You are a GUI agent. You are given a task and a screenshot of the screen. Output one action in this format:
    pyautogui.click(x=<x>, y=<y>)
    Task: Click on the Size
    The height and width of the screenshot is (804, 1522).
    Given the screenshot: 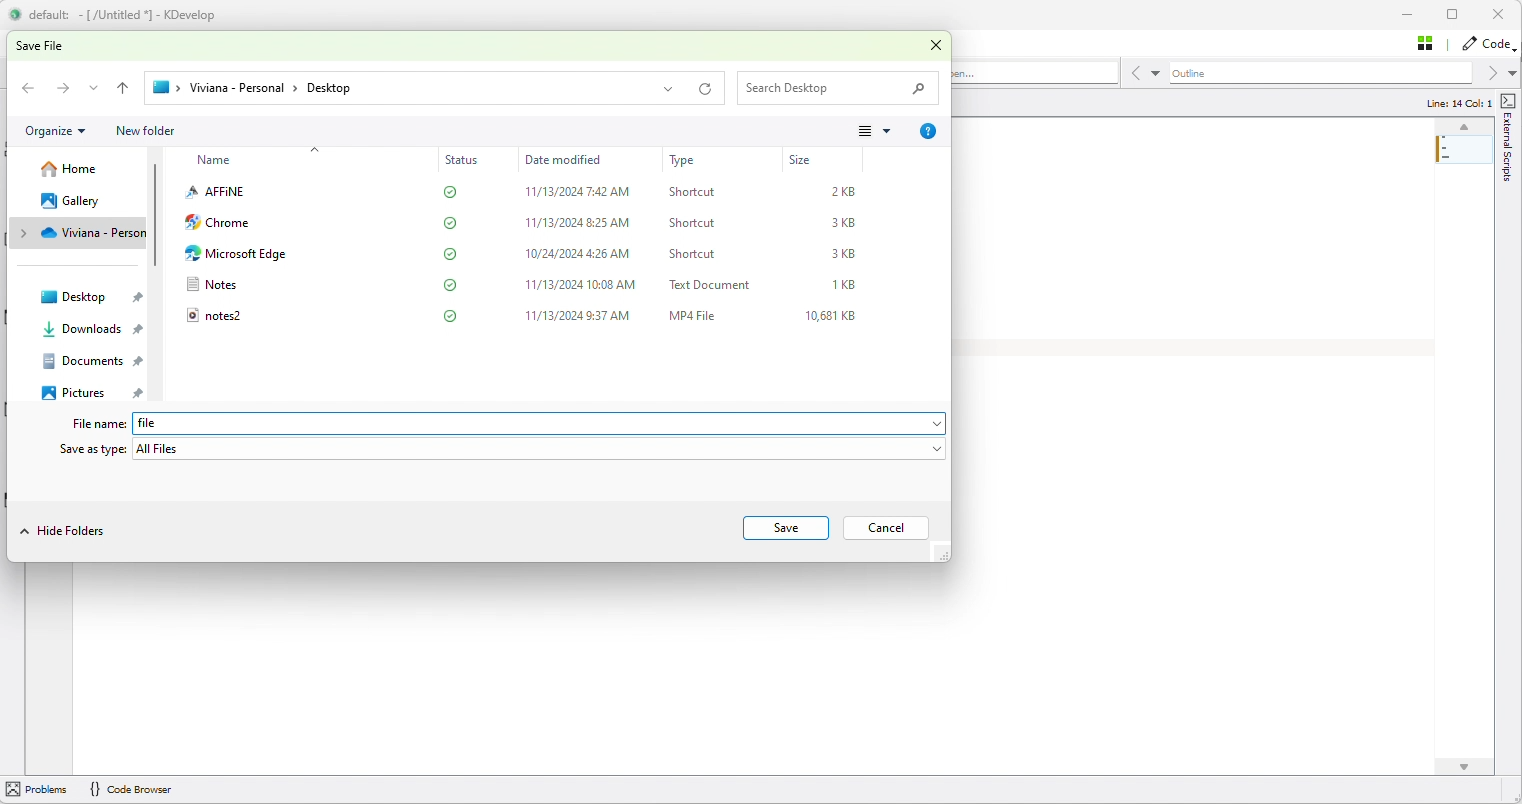 What is the action you would take?
    pyautogui.click(x=802, y=160)
    